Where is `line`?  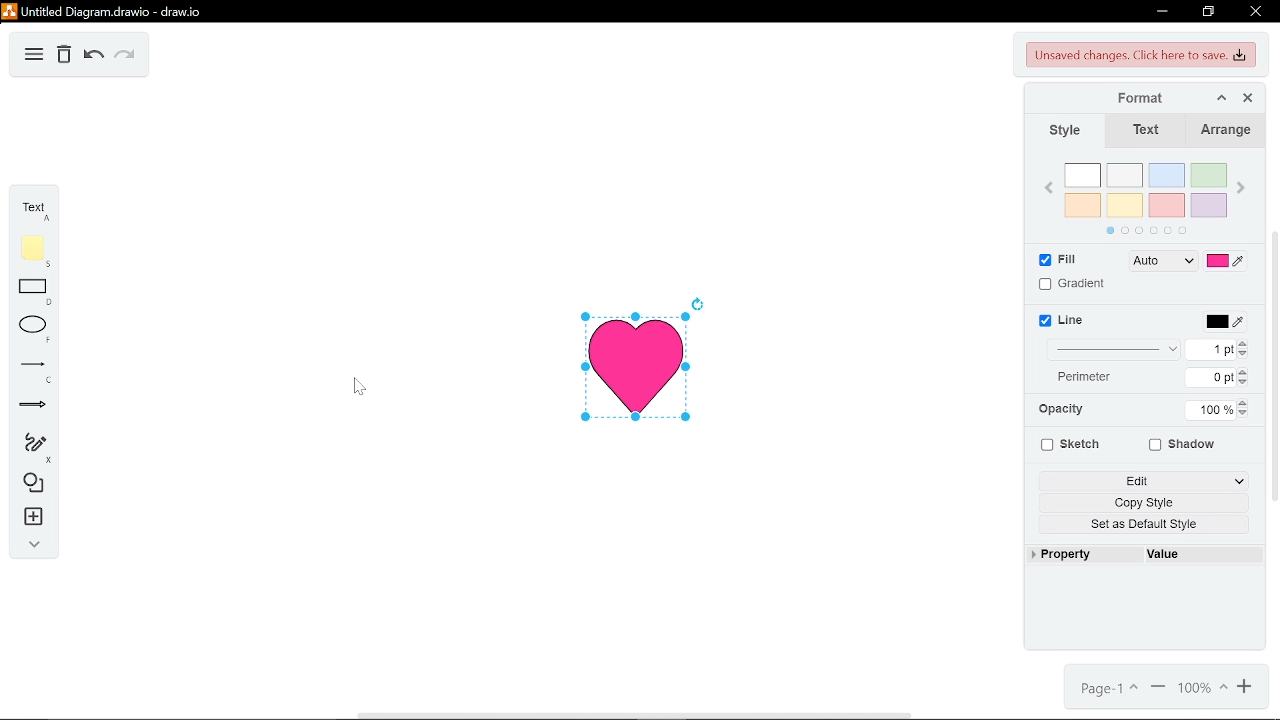 line is located at coordinates (1064, 322).